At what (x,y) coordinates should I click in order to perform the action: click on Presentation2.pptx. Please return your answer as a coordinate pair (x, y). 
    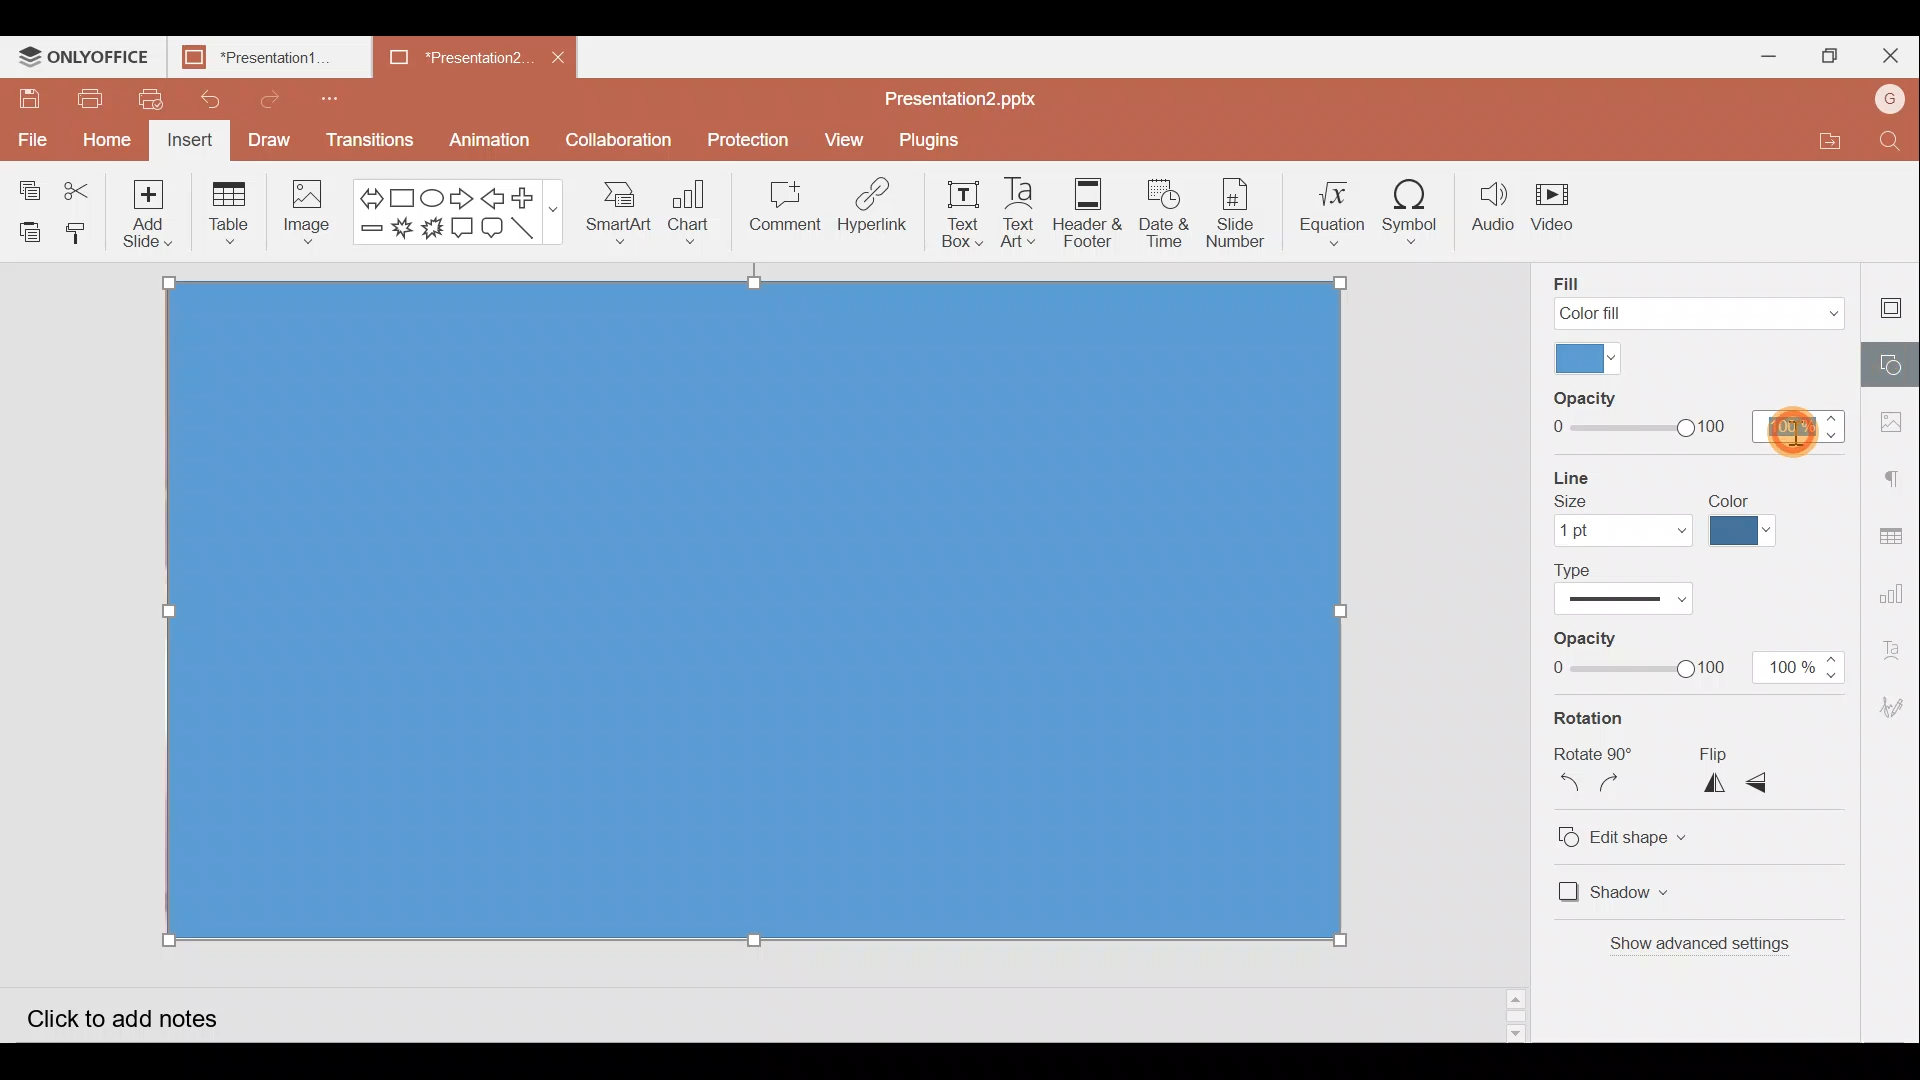
    Looking at the image, I should click on (976, 95).